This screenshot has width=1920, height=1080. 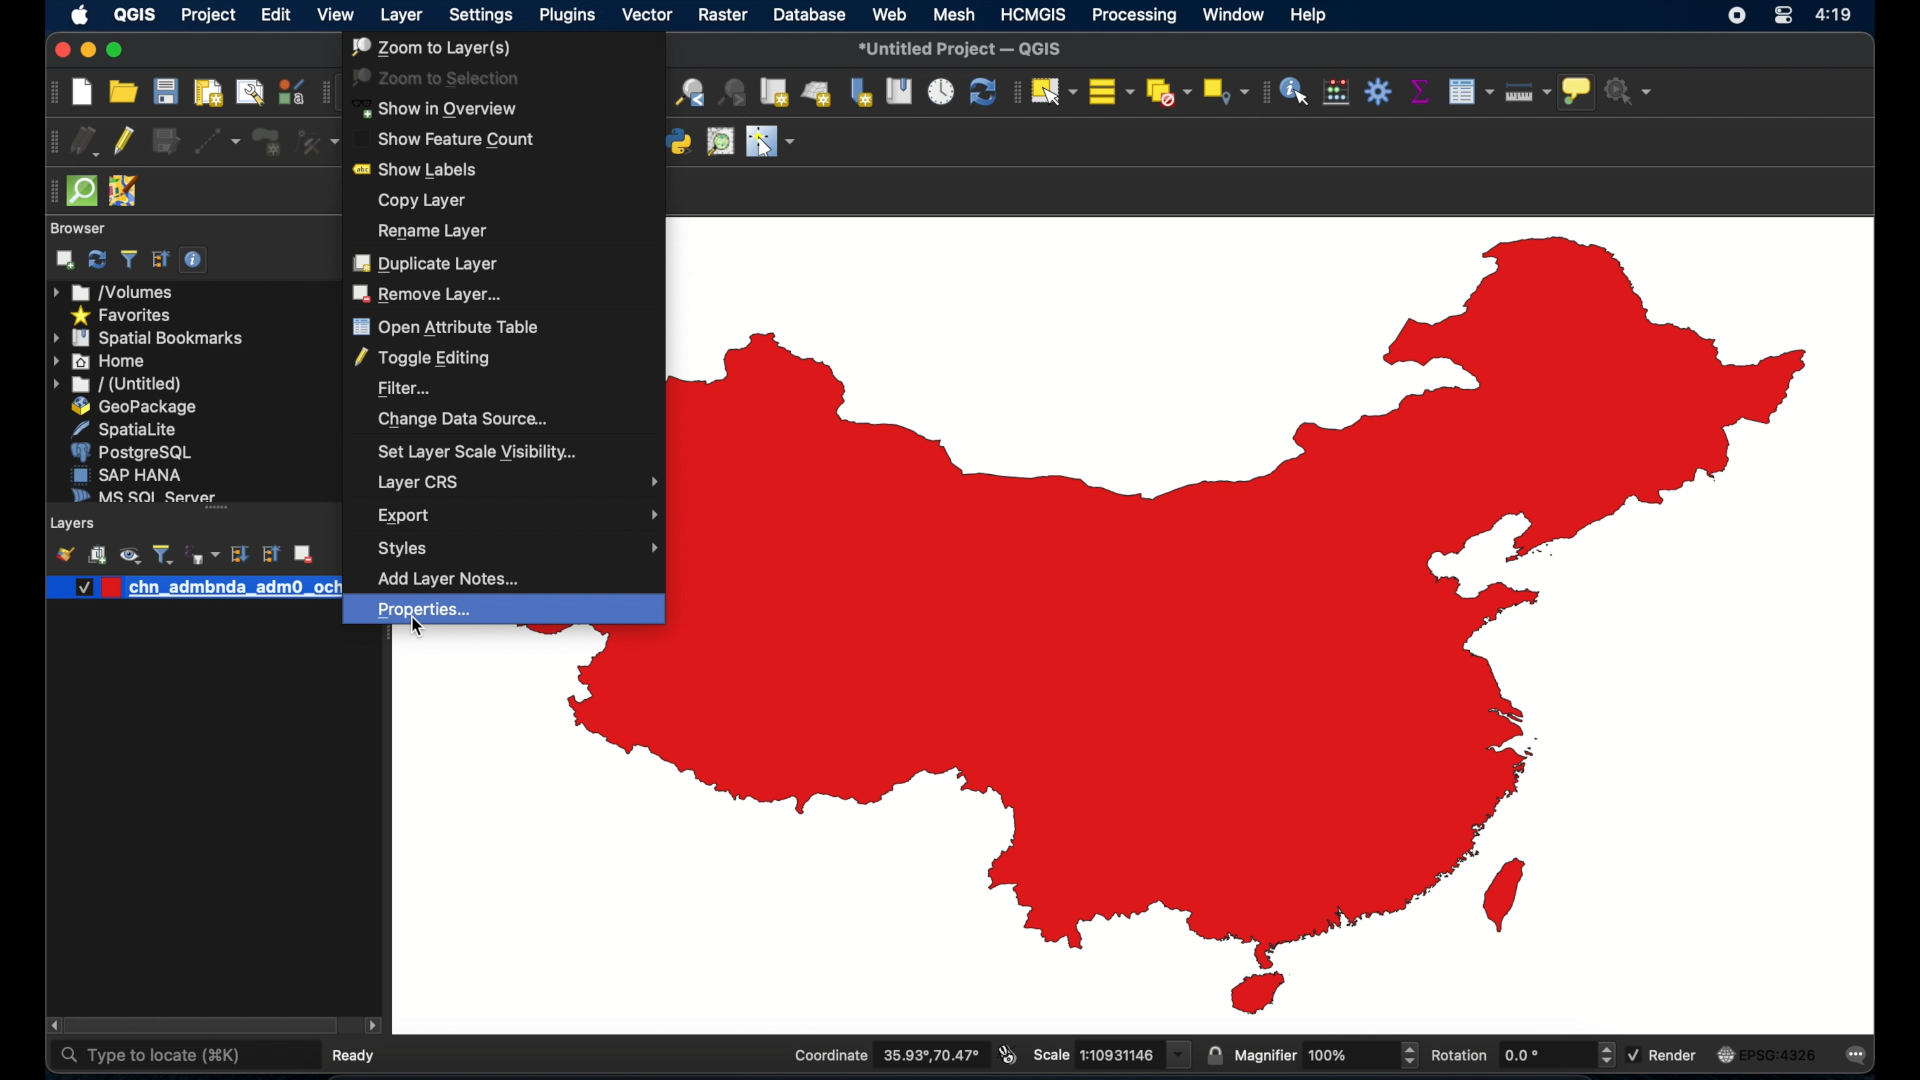 I want to click on select features by area or single click, so click(x=1053, y=90).